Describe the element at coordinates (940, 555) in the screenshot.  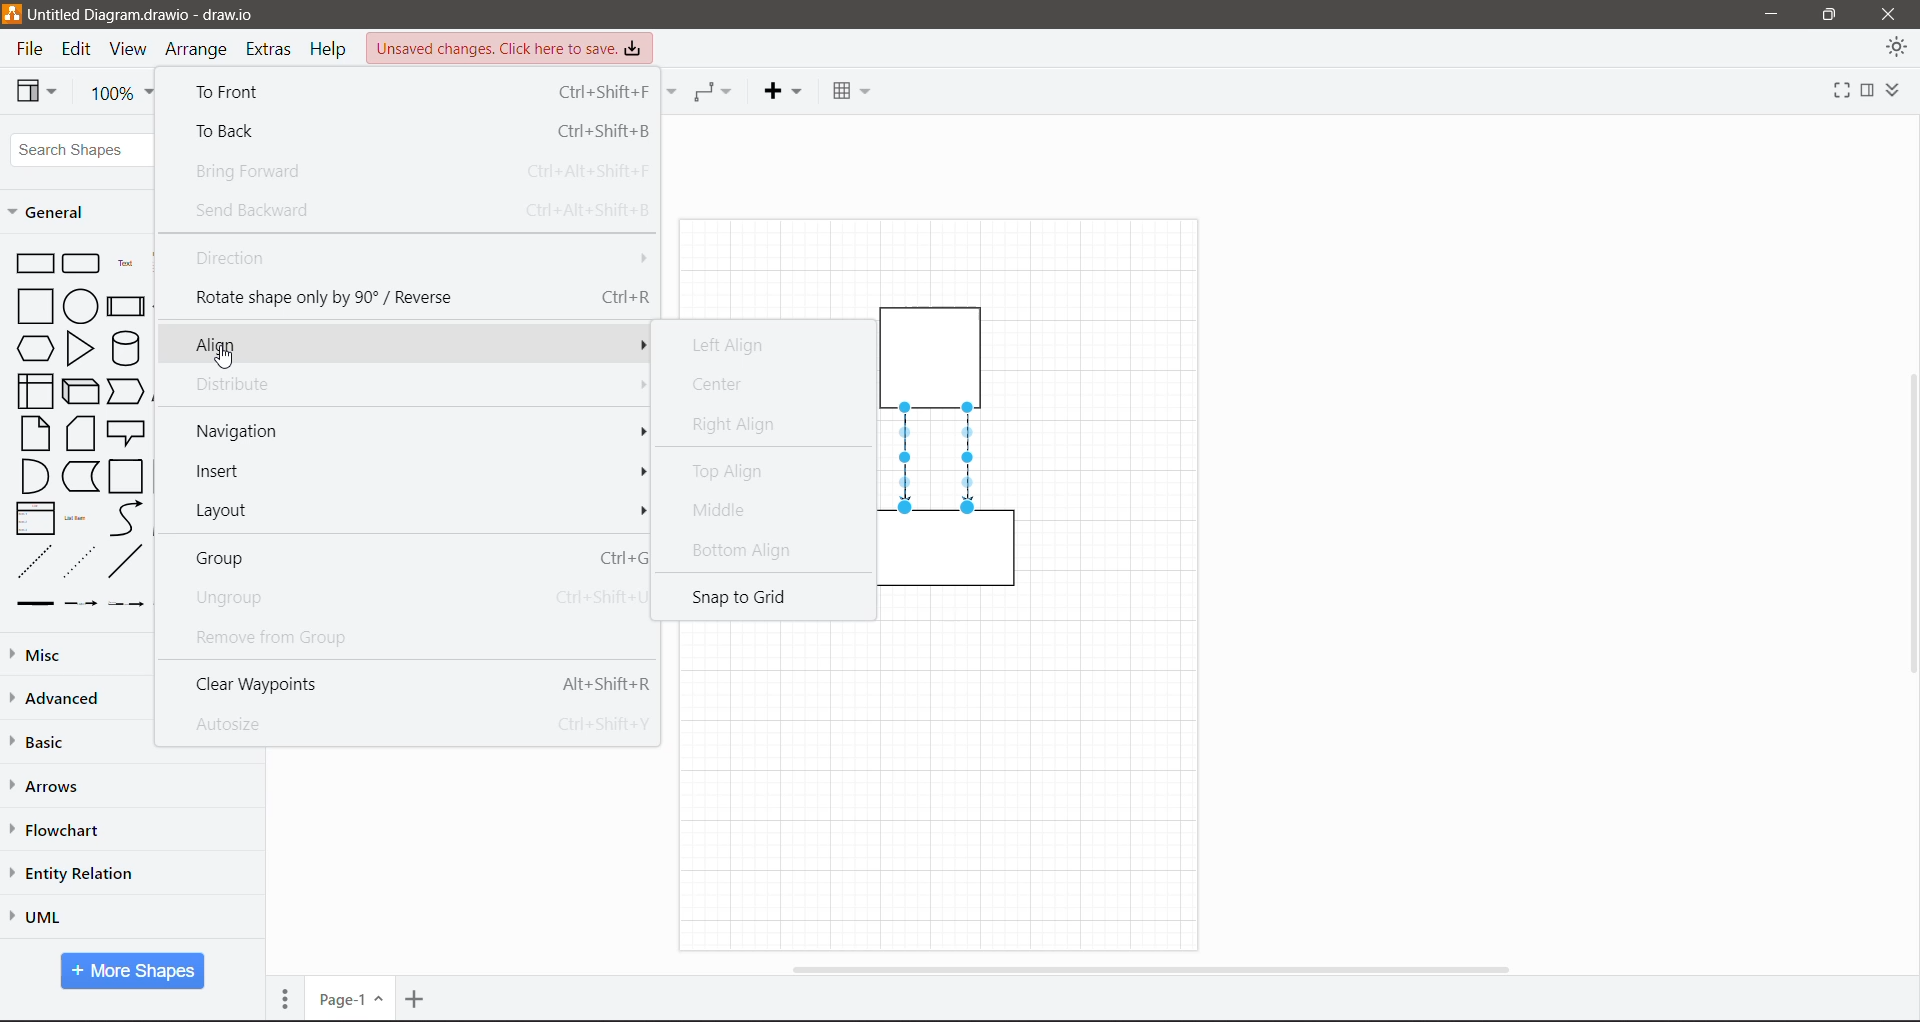
I see `container` at that location.